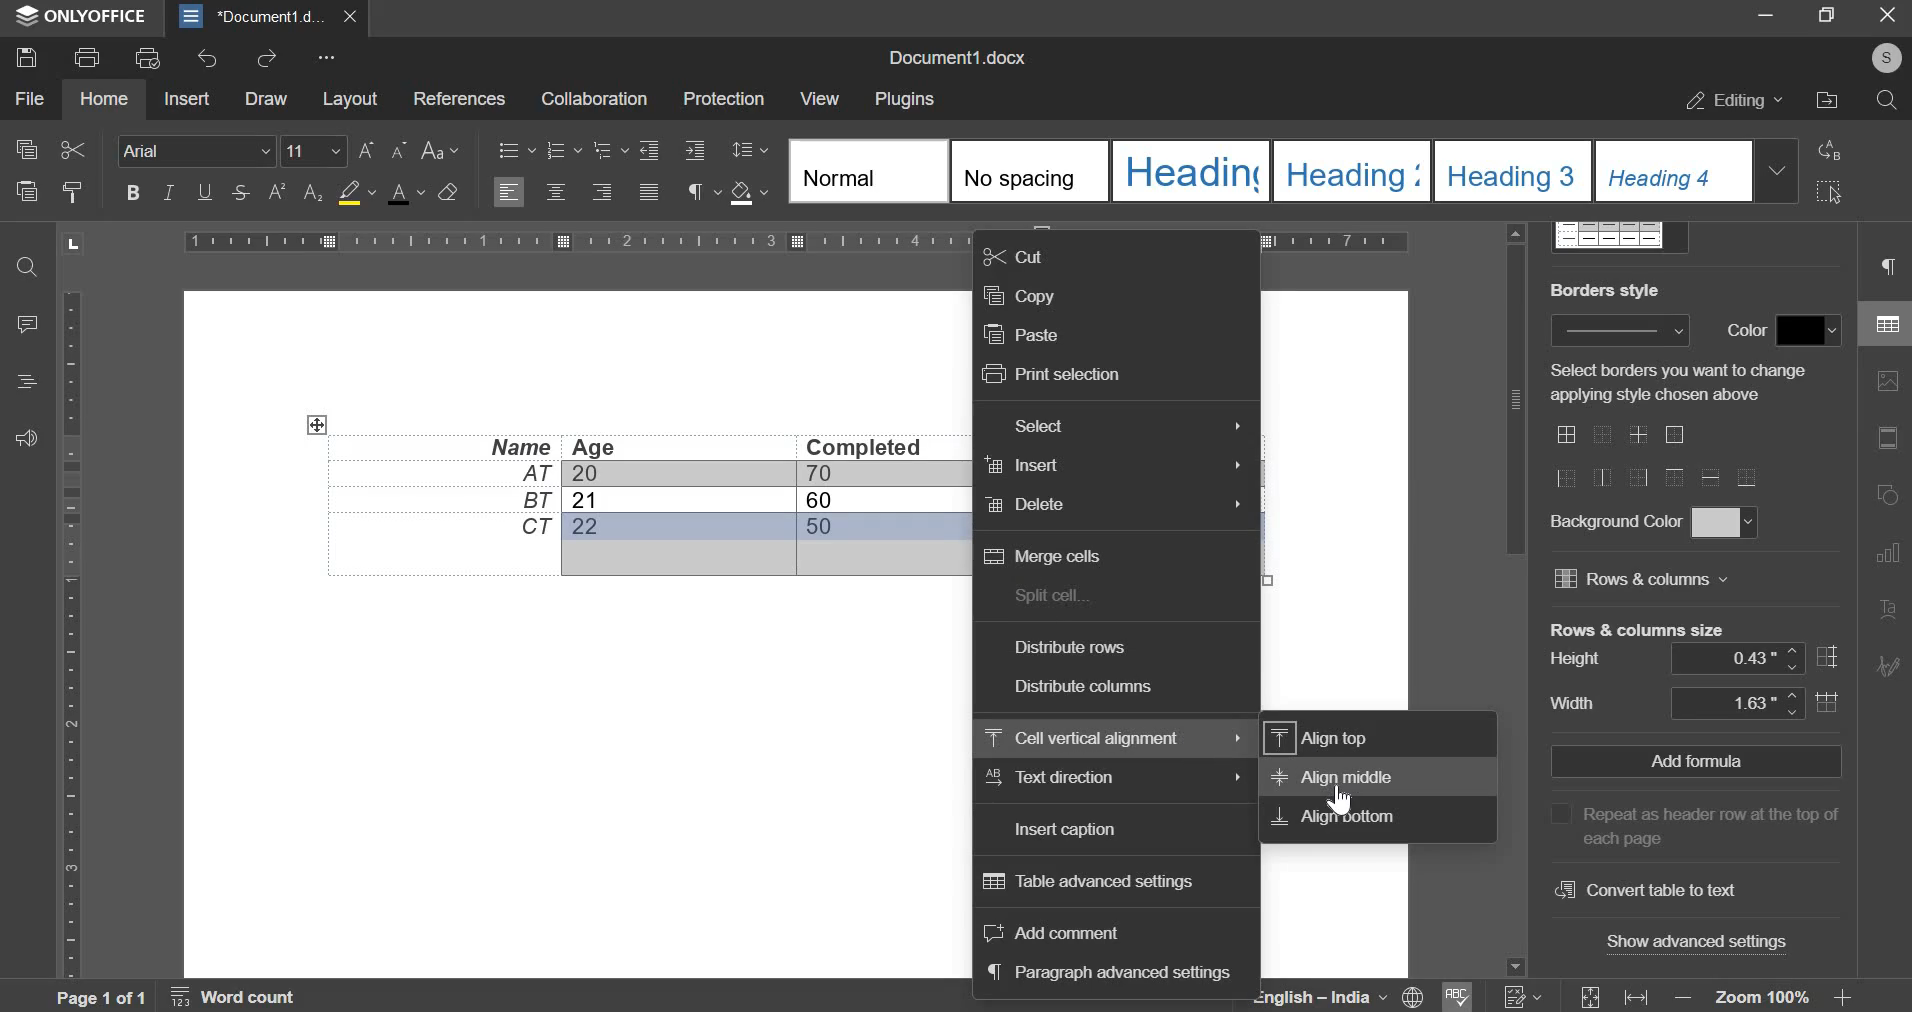 This screenshot has height=1012, width=1912. What do you see at coordinates (201, 192) in the screenshot?
I see `underline` at bounding box center [201, 192].